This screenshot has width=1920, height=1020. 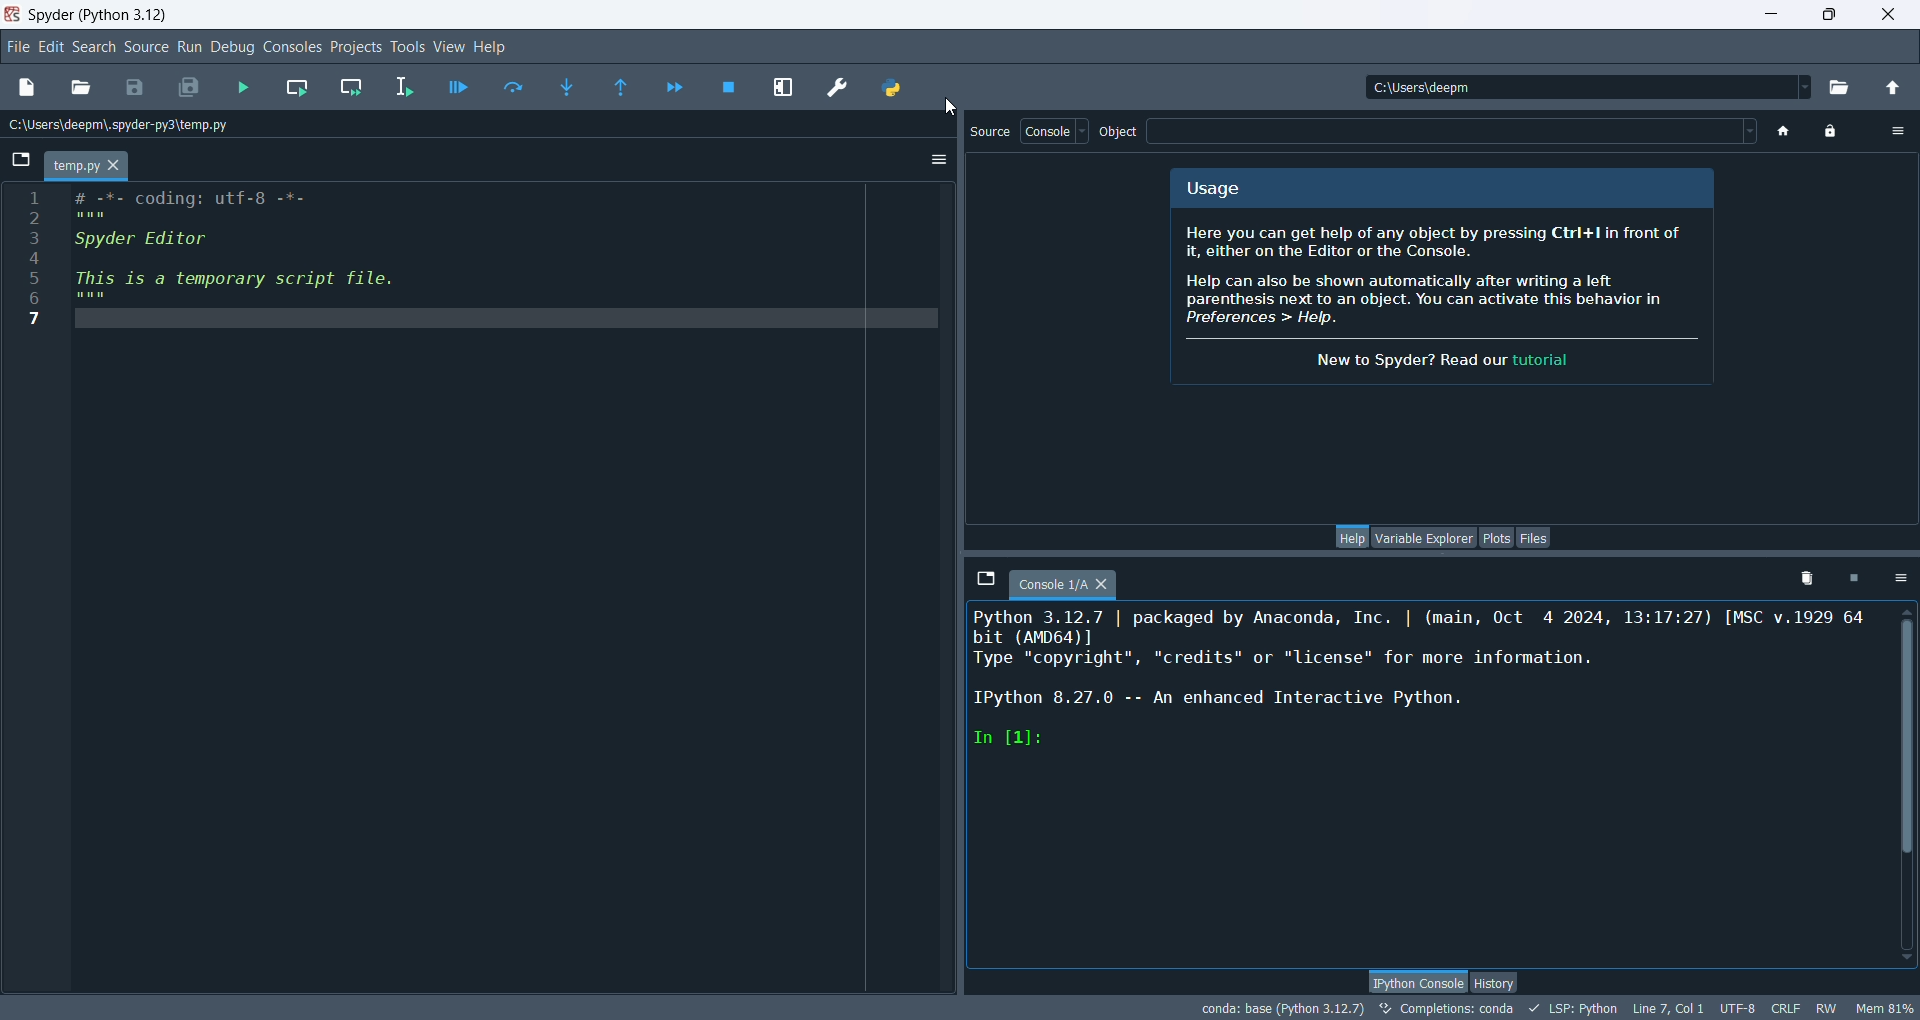 I want to click on spyder, so click(x=100, y=17).